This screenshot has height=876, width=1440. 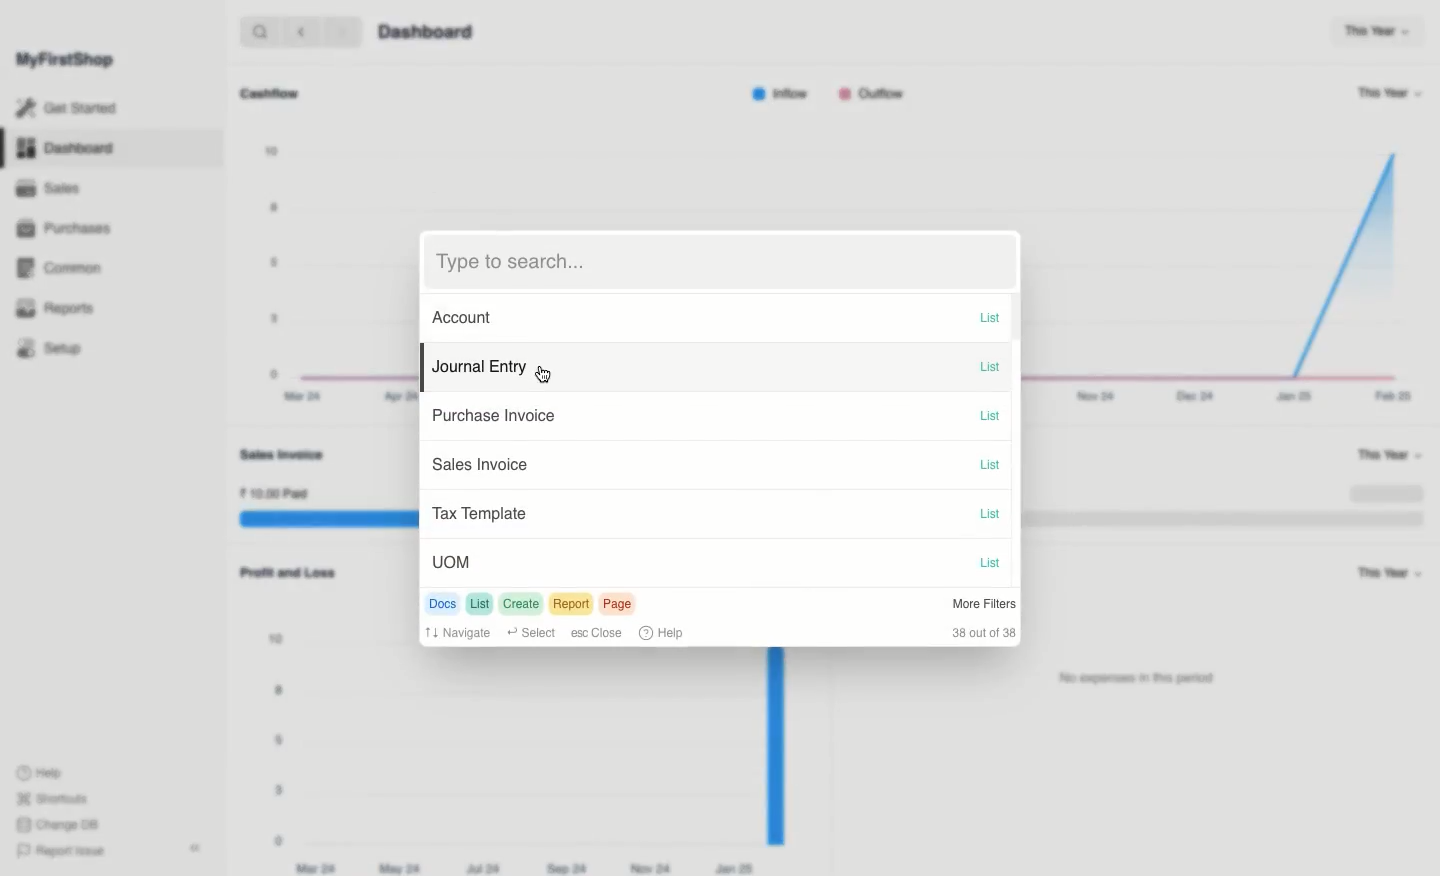 I want to click on Sep 24, so click(x=567, y=867).